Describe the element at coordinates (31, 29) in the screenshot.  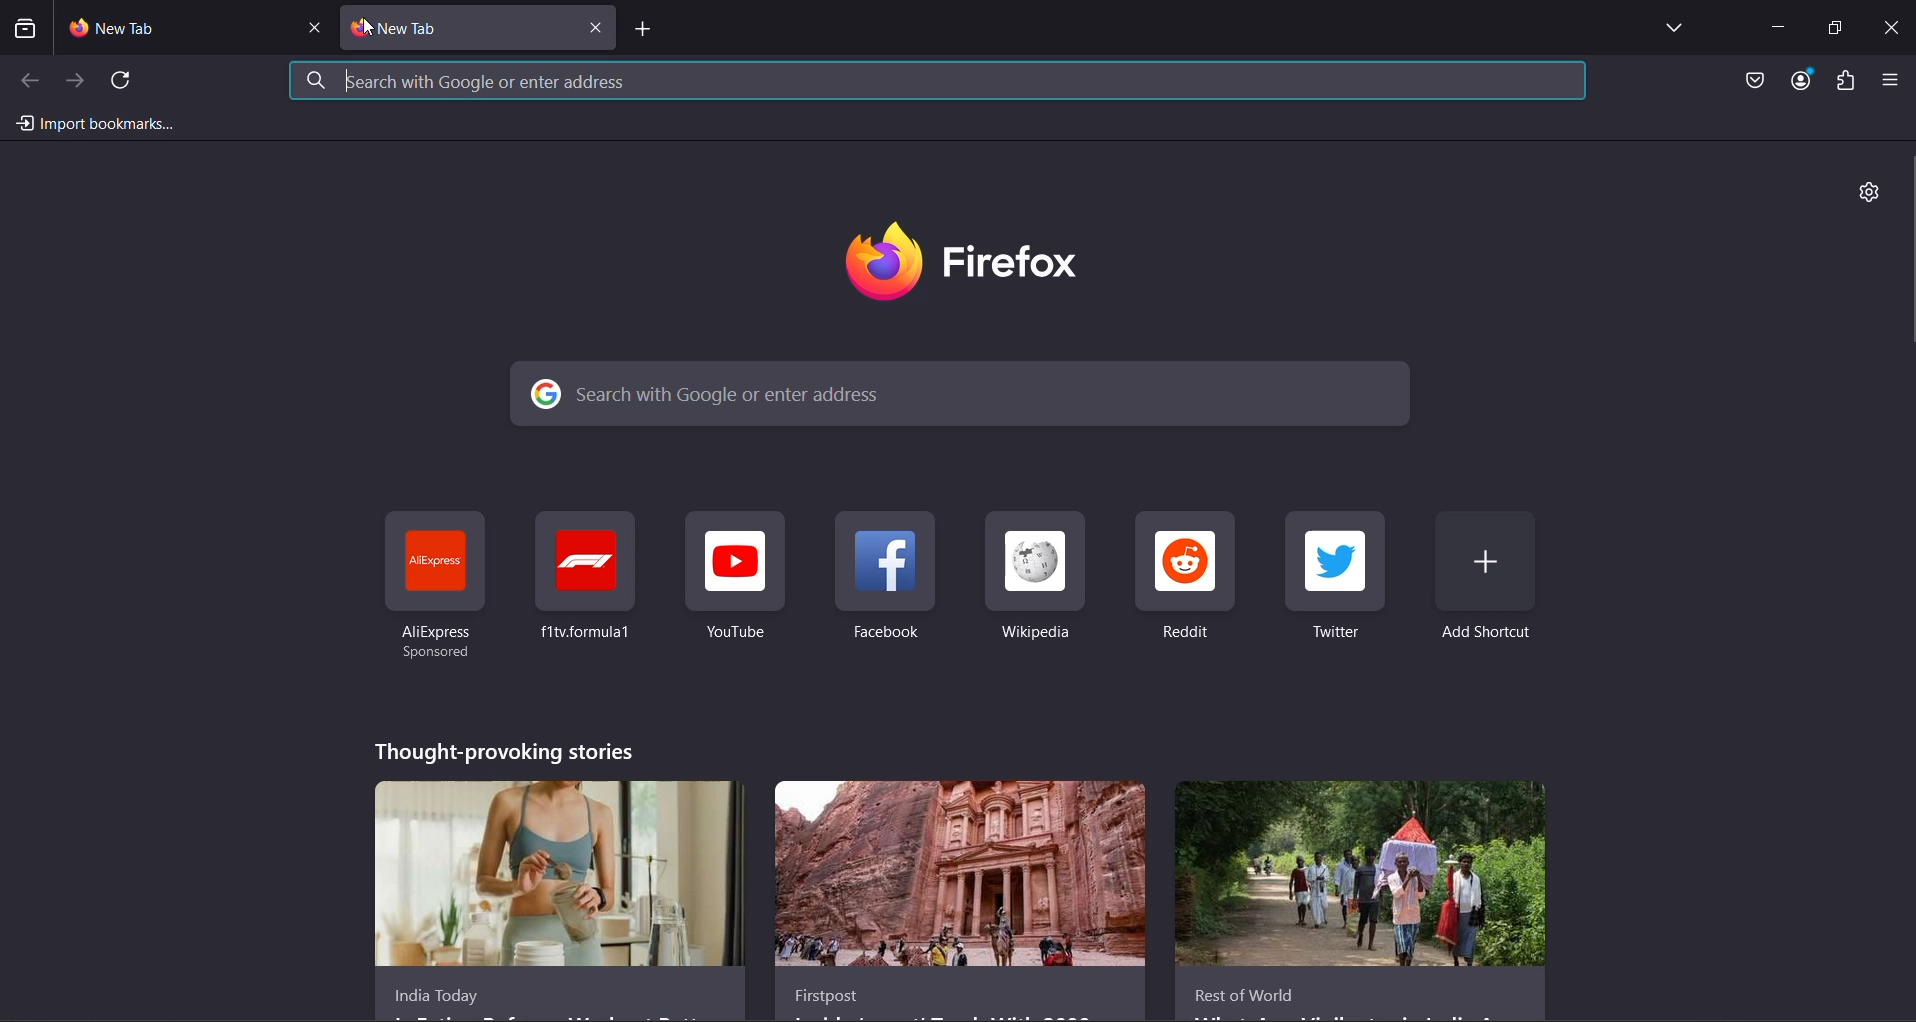
I see `view recent browsing across windows` at that location.